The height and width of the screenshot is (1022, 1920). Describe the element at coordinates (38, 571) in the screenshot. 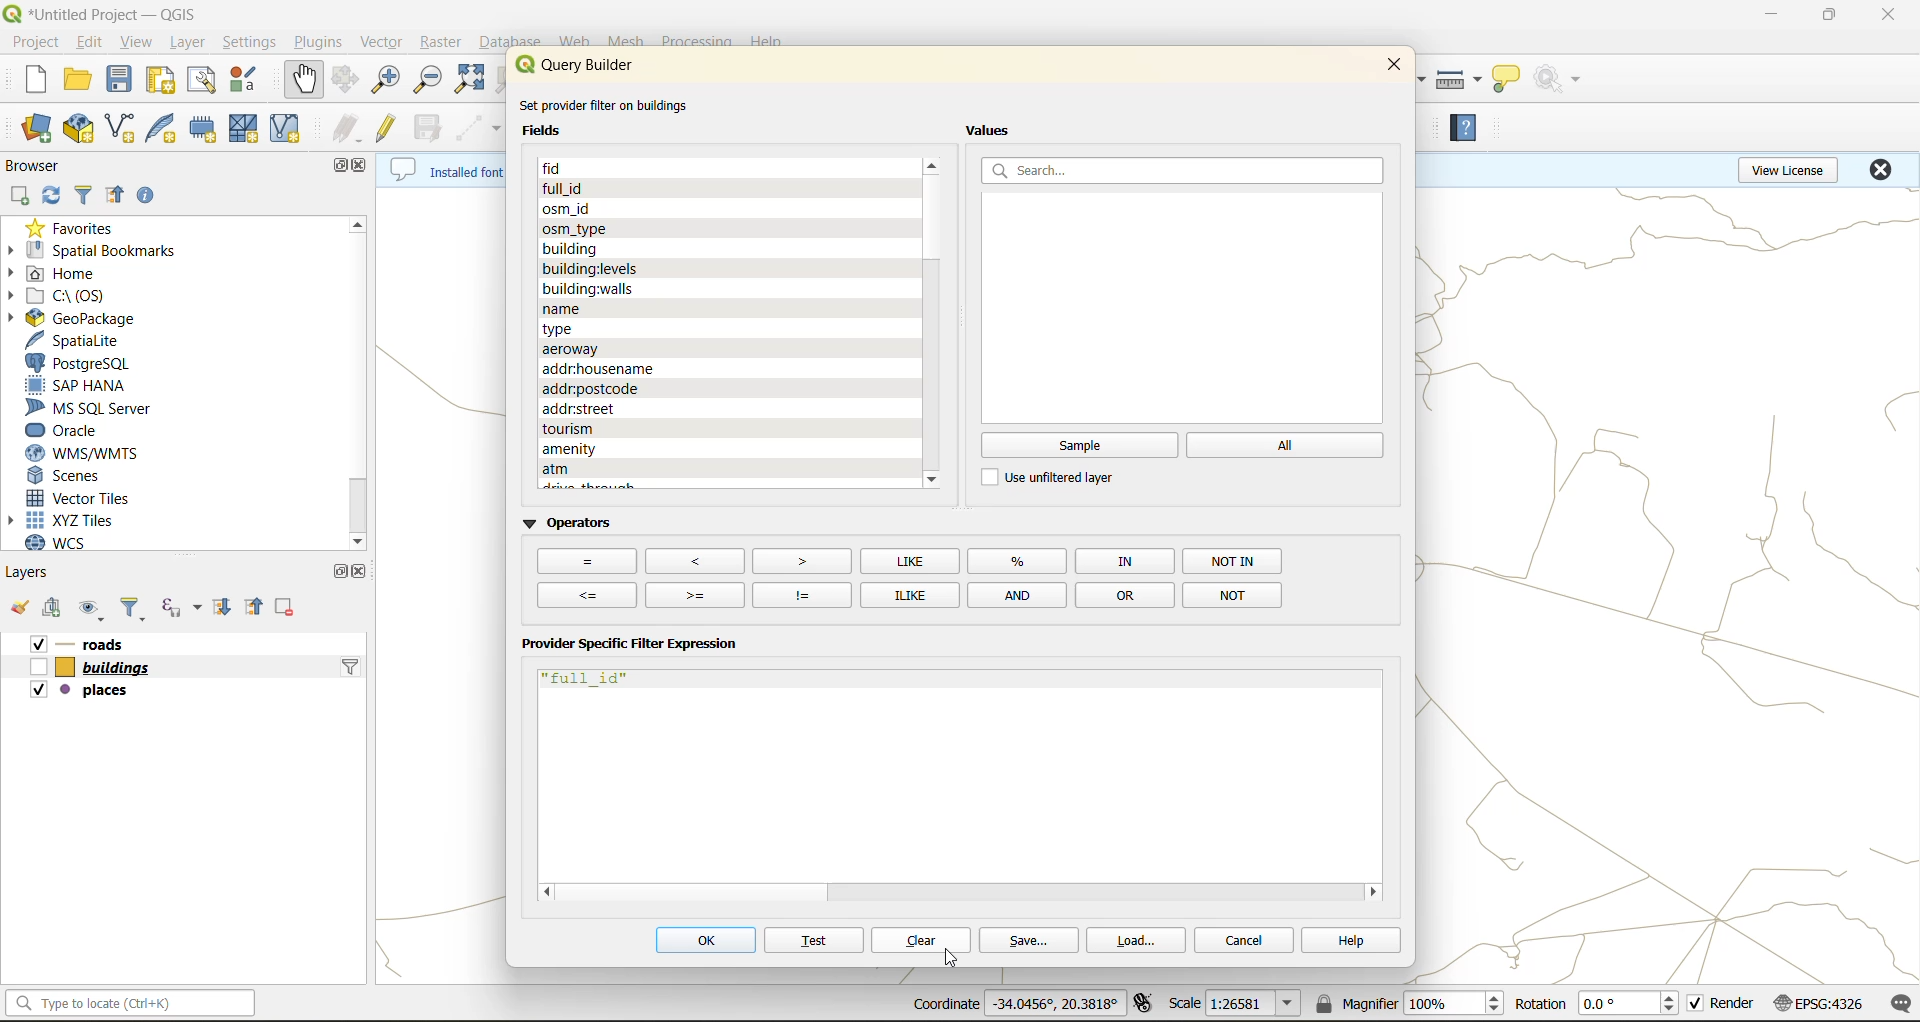

I see `layers` at that location.